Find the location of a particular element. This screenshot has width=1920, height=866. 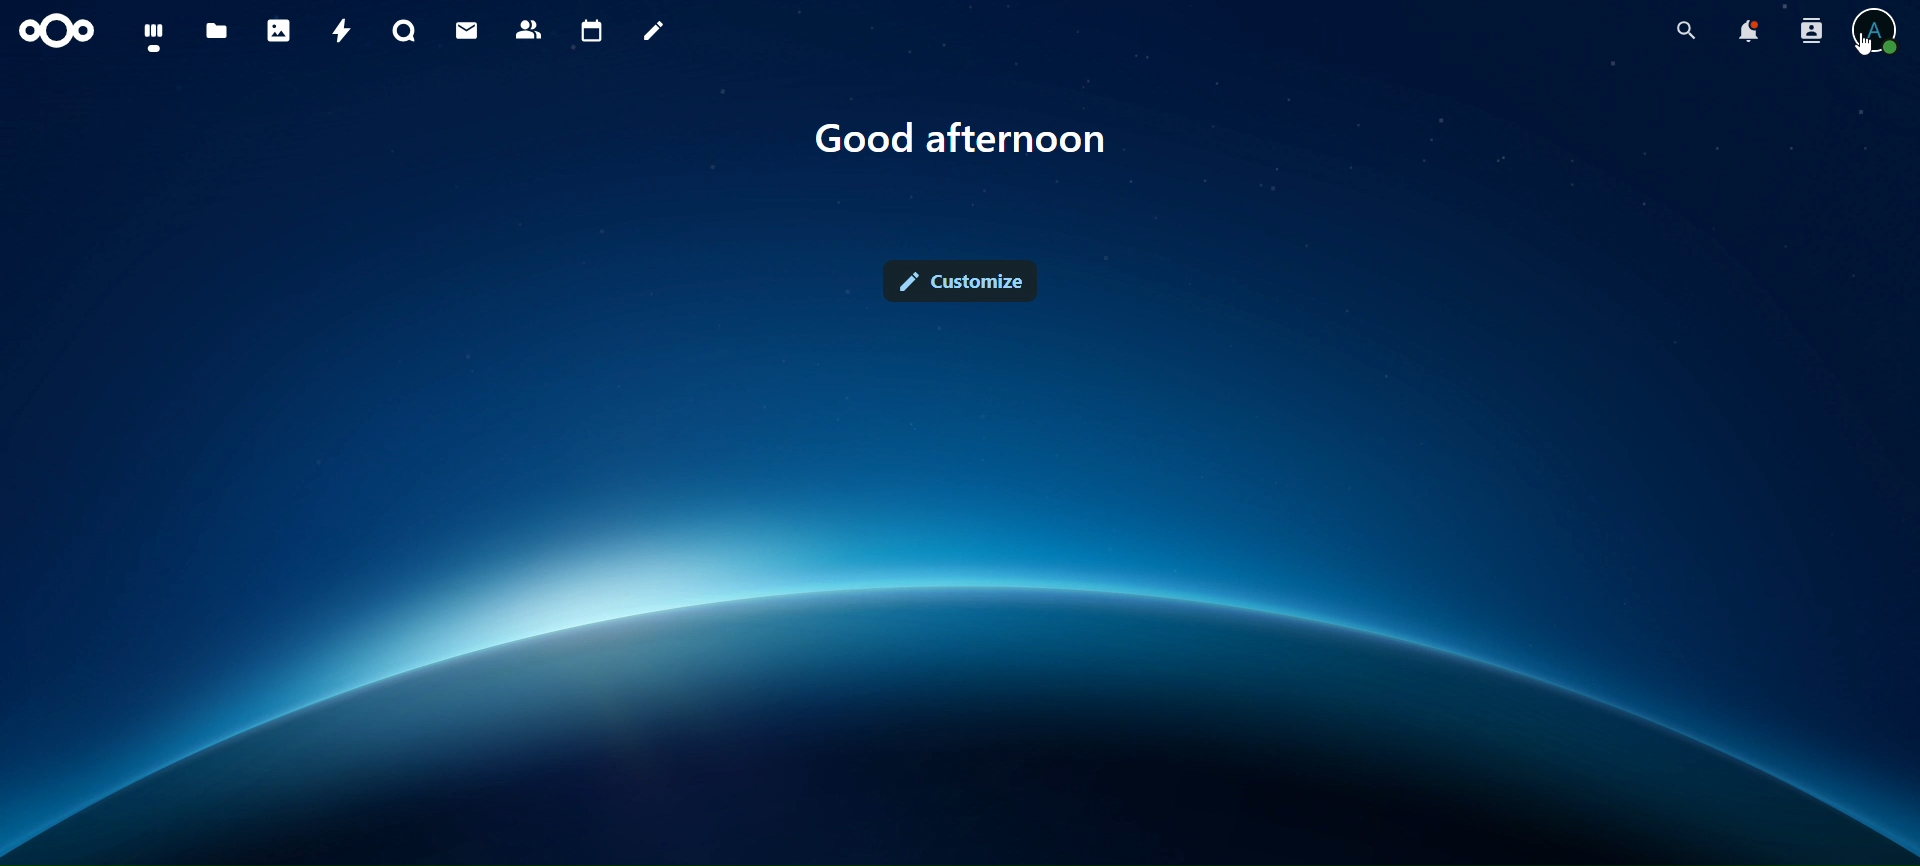

search is located at coordinates (1686, 31).